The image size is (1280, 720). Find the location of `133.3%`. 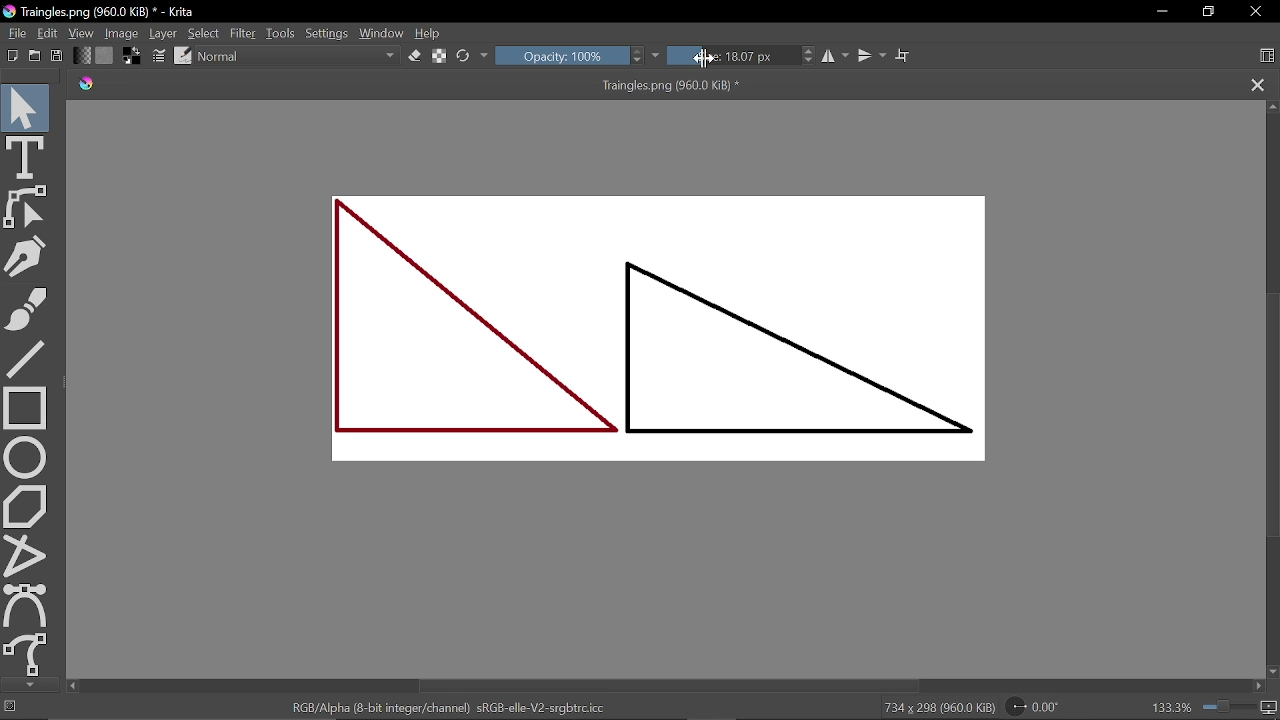

133.3% is located at coordinates (1207, 705).